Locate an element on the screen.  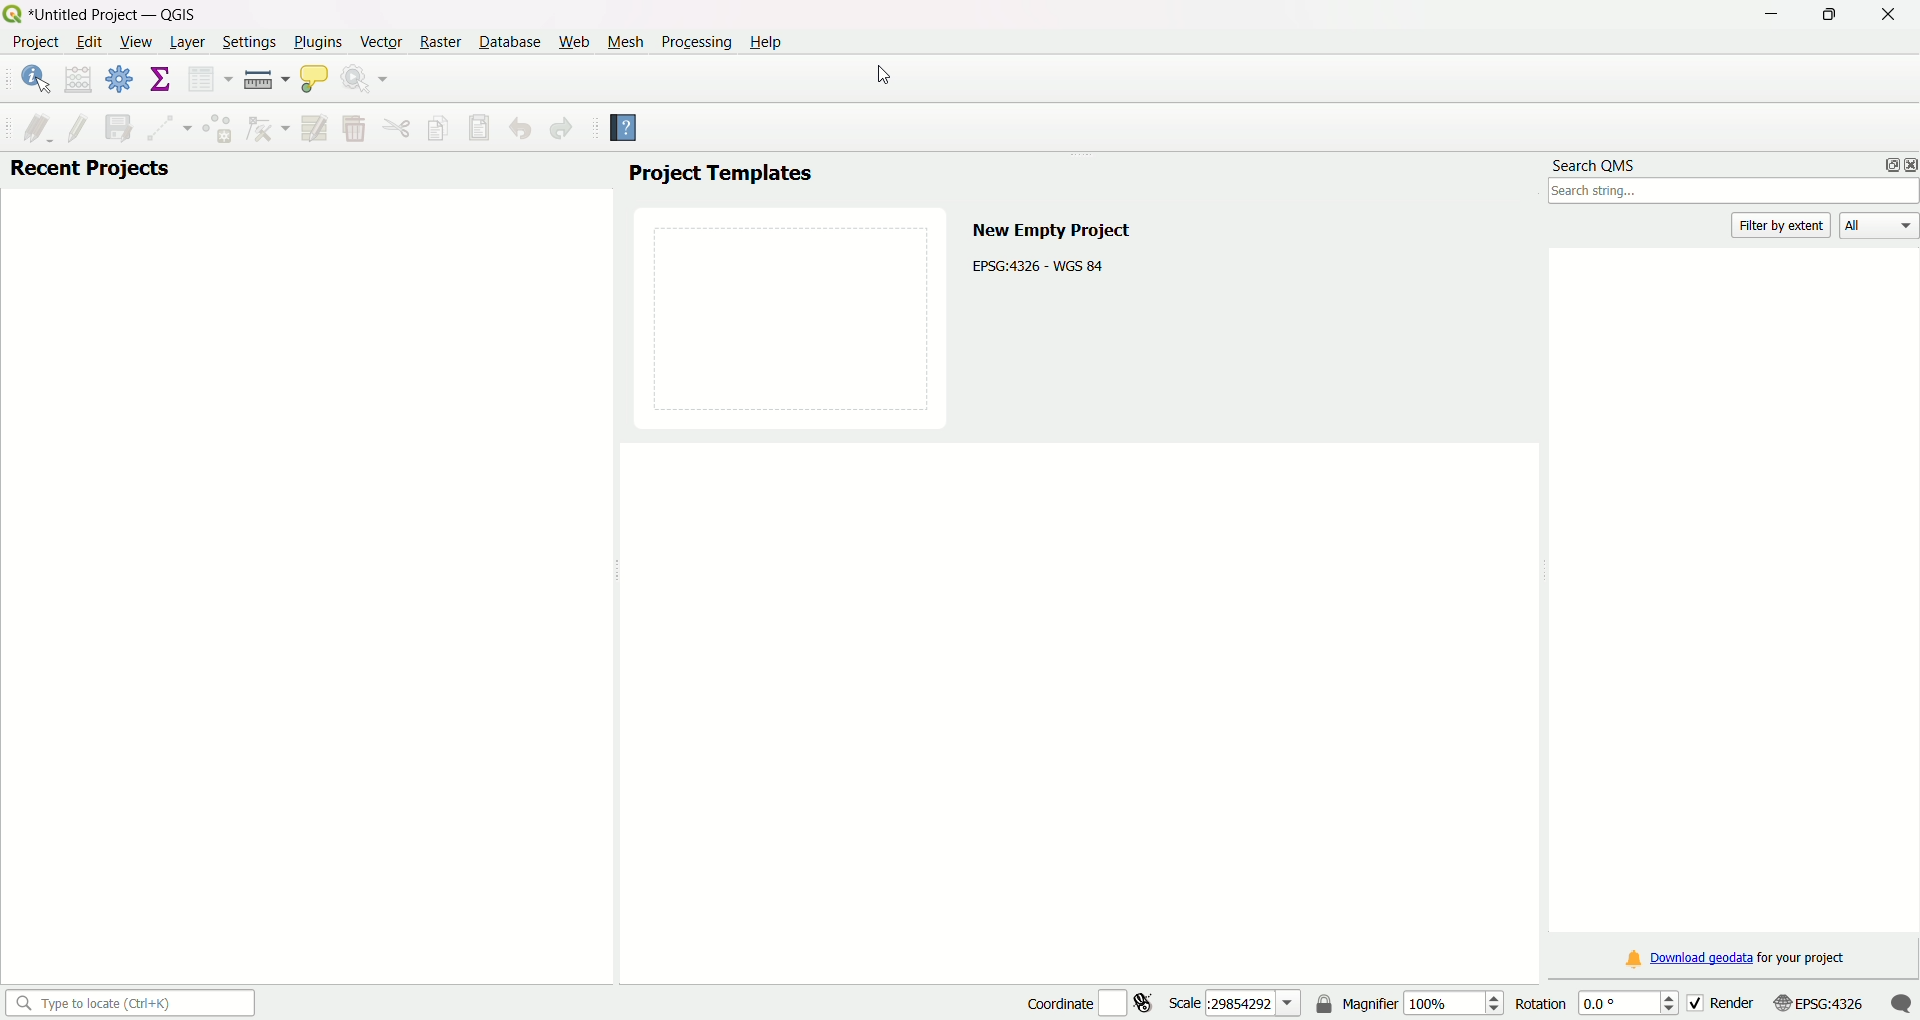
coordinate is located at coordinates (1056, 1001).